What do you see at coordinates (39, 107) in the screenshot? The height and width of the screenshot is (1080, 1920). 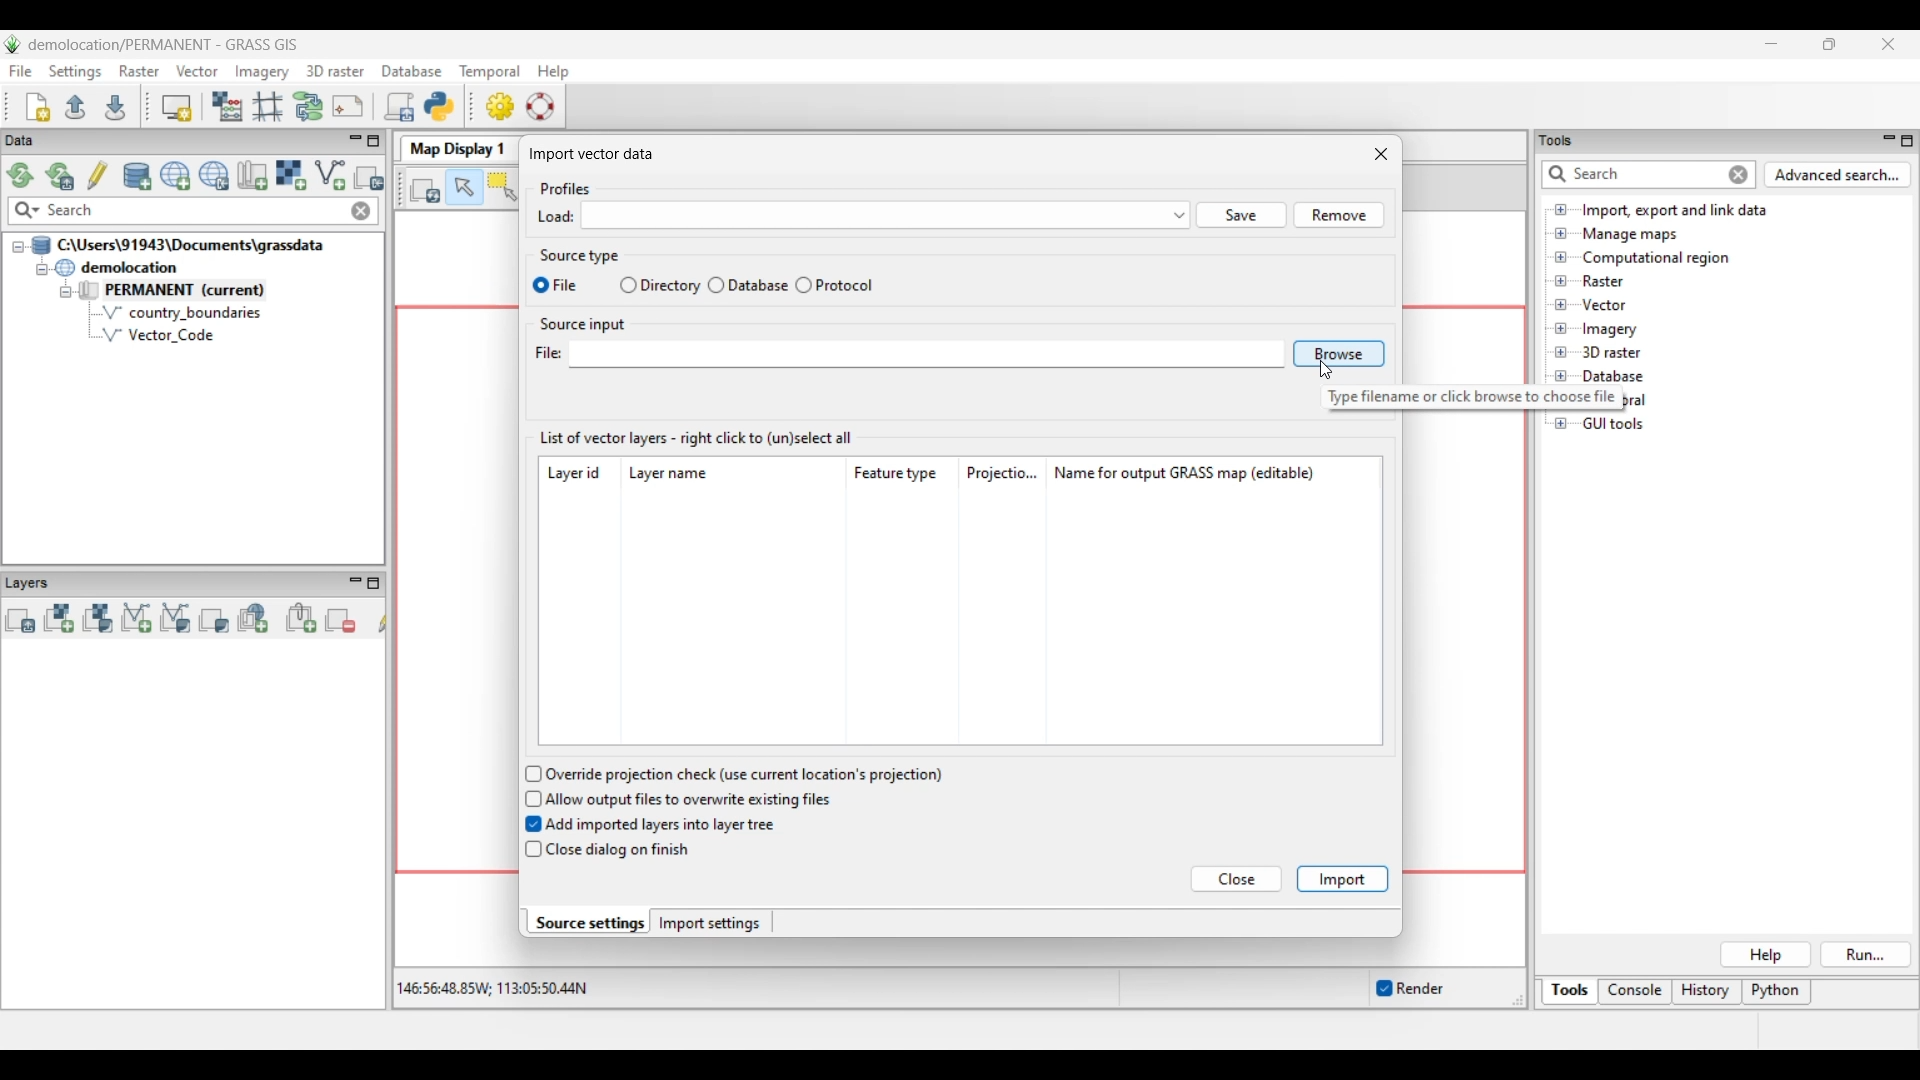 I see `Create new workspace` at bounding box center [39, 107].